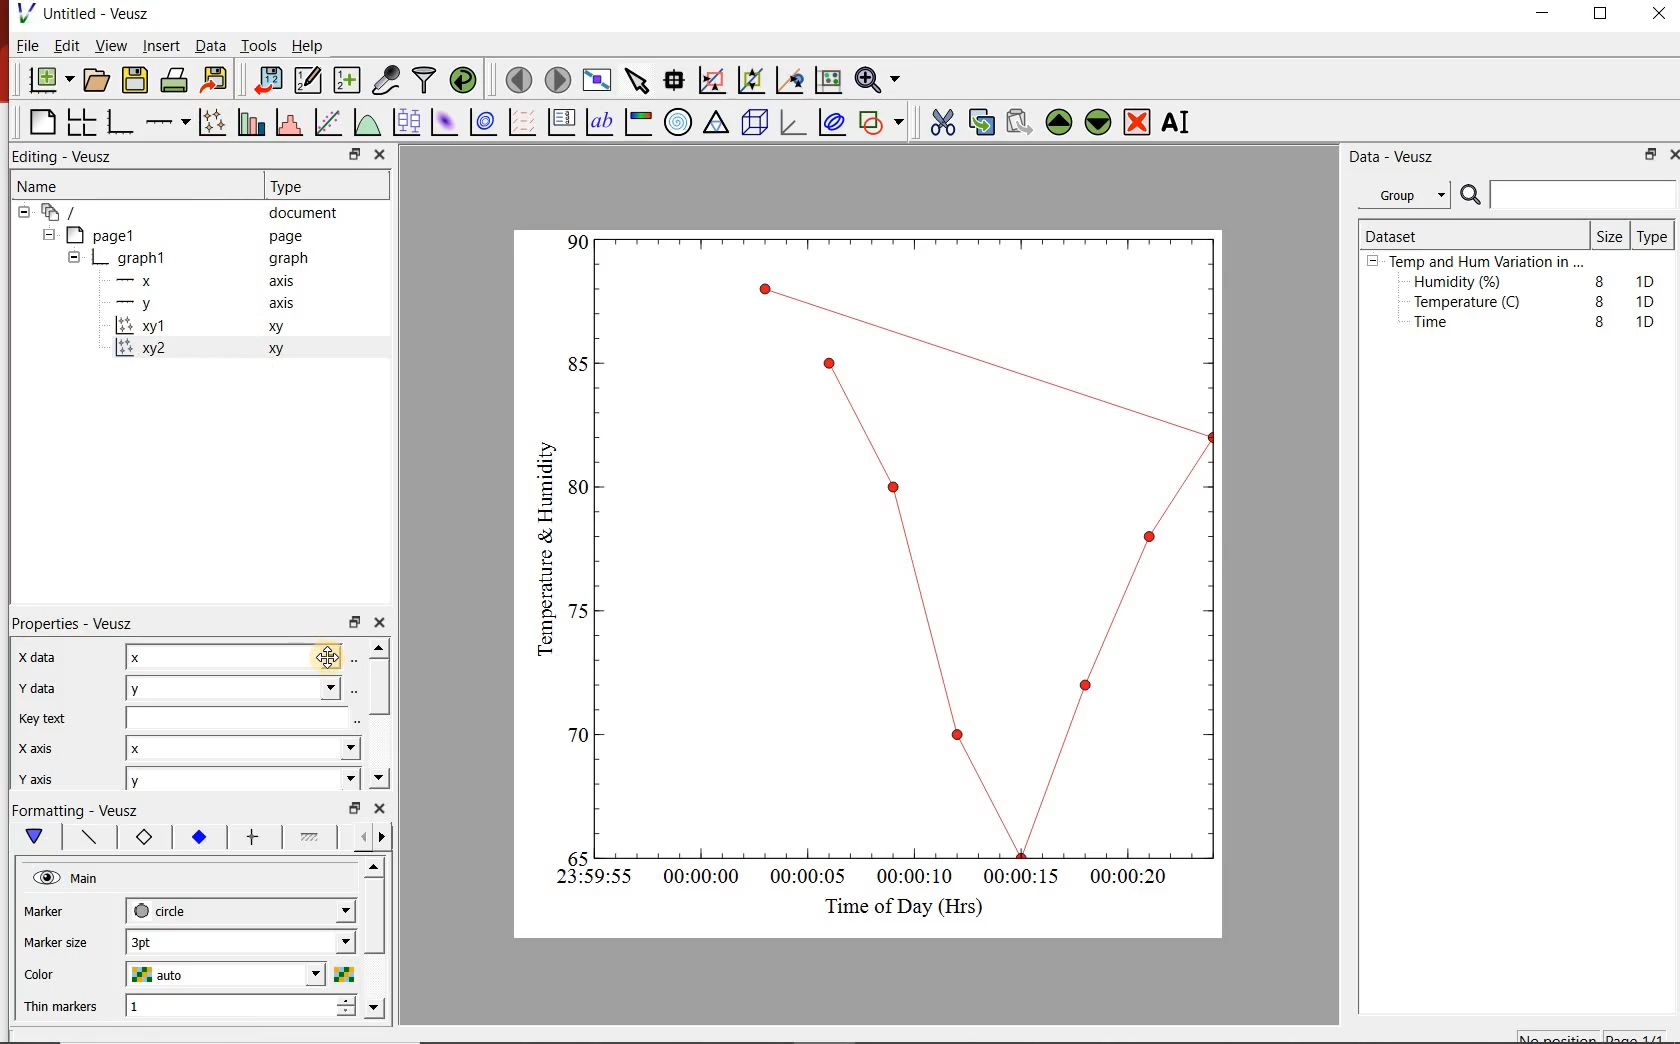  I want to click on edit text, so click(351, 720).